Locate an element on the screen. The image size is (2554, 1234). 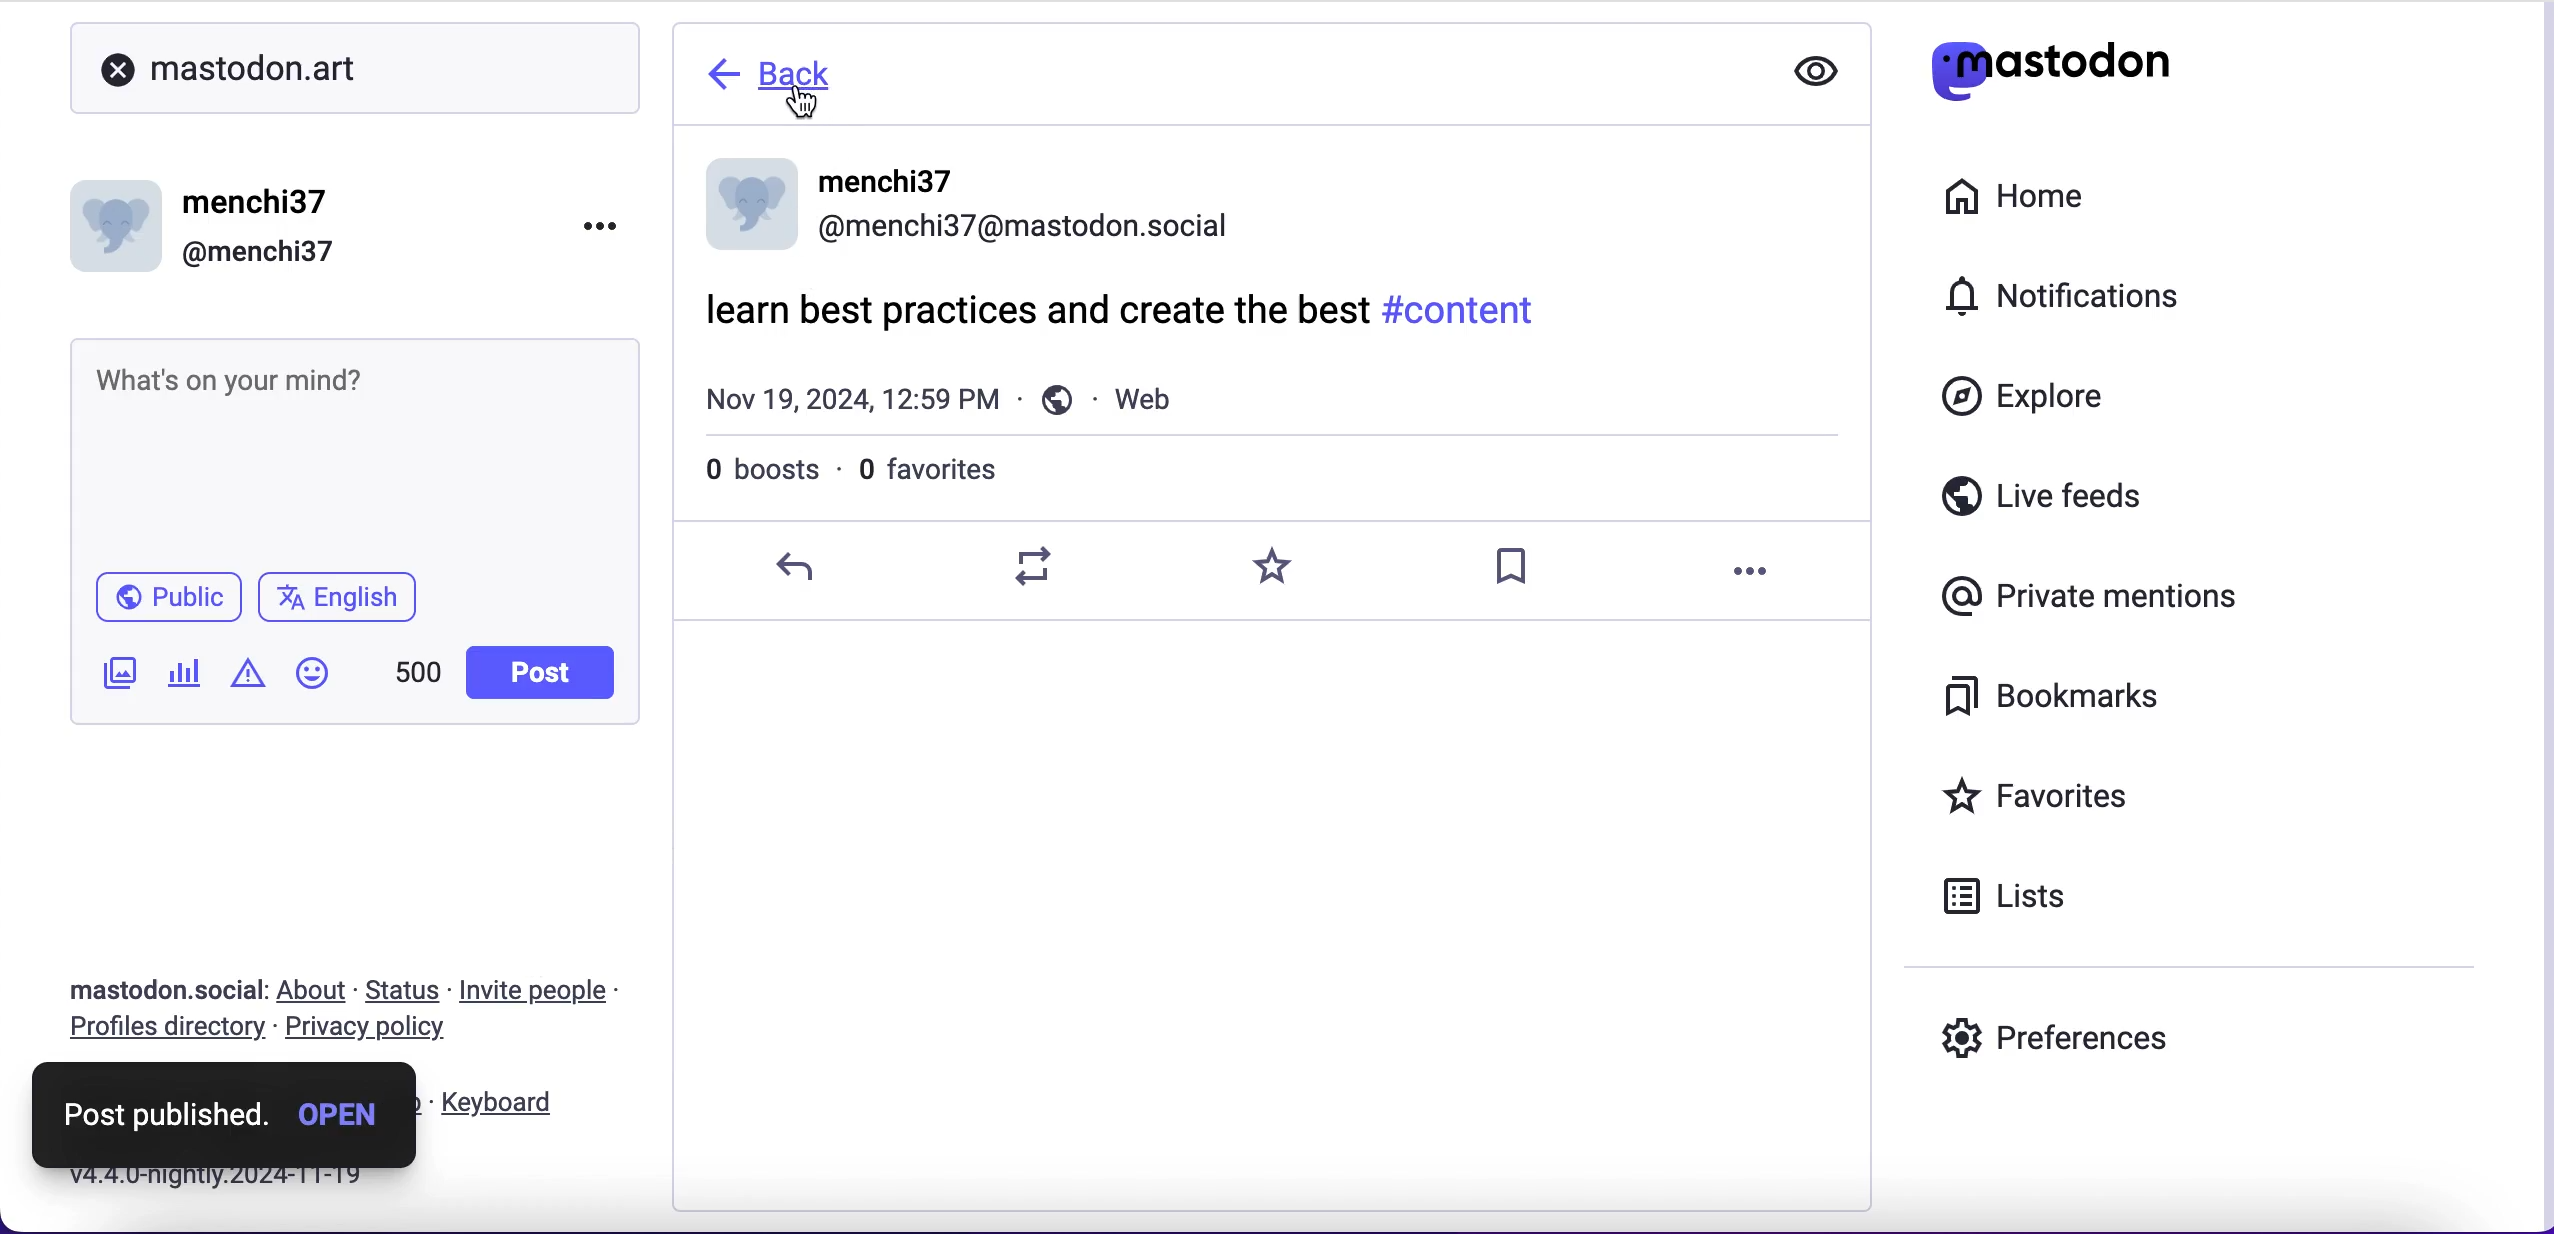
post published is located at coordinates (166, 1111).